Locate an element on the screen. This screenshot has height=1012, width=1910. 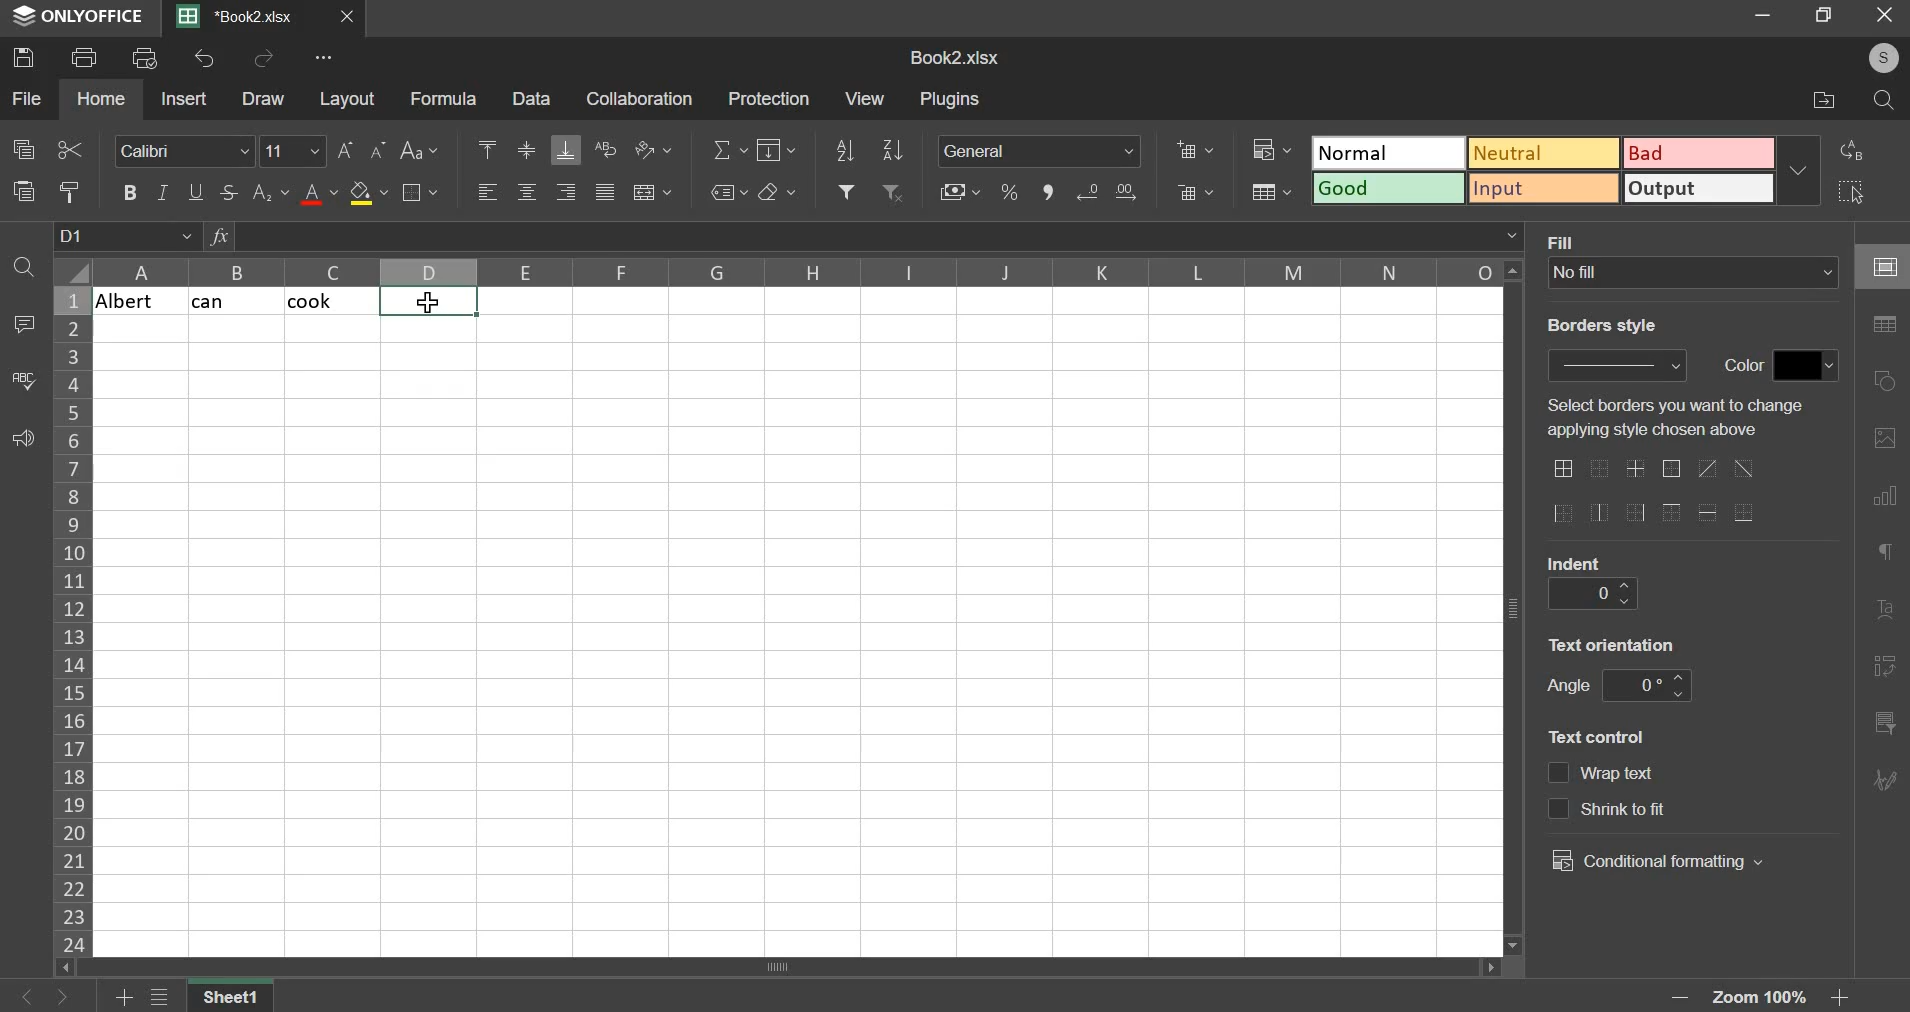
paste is located at coordinates (24, 191).